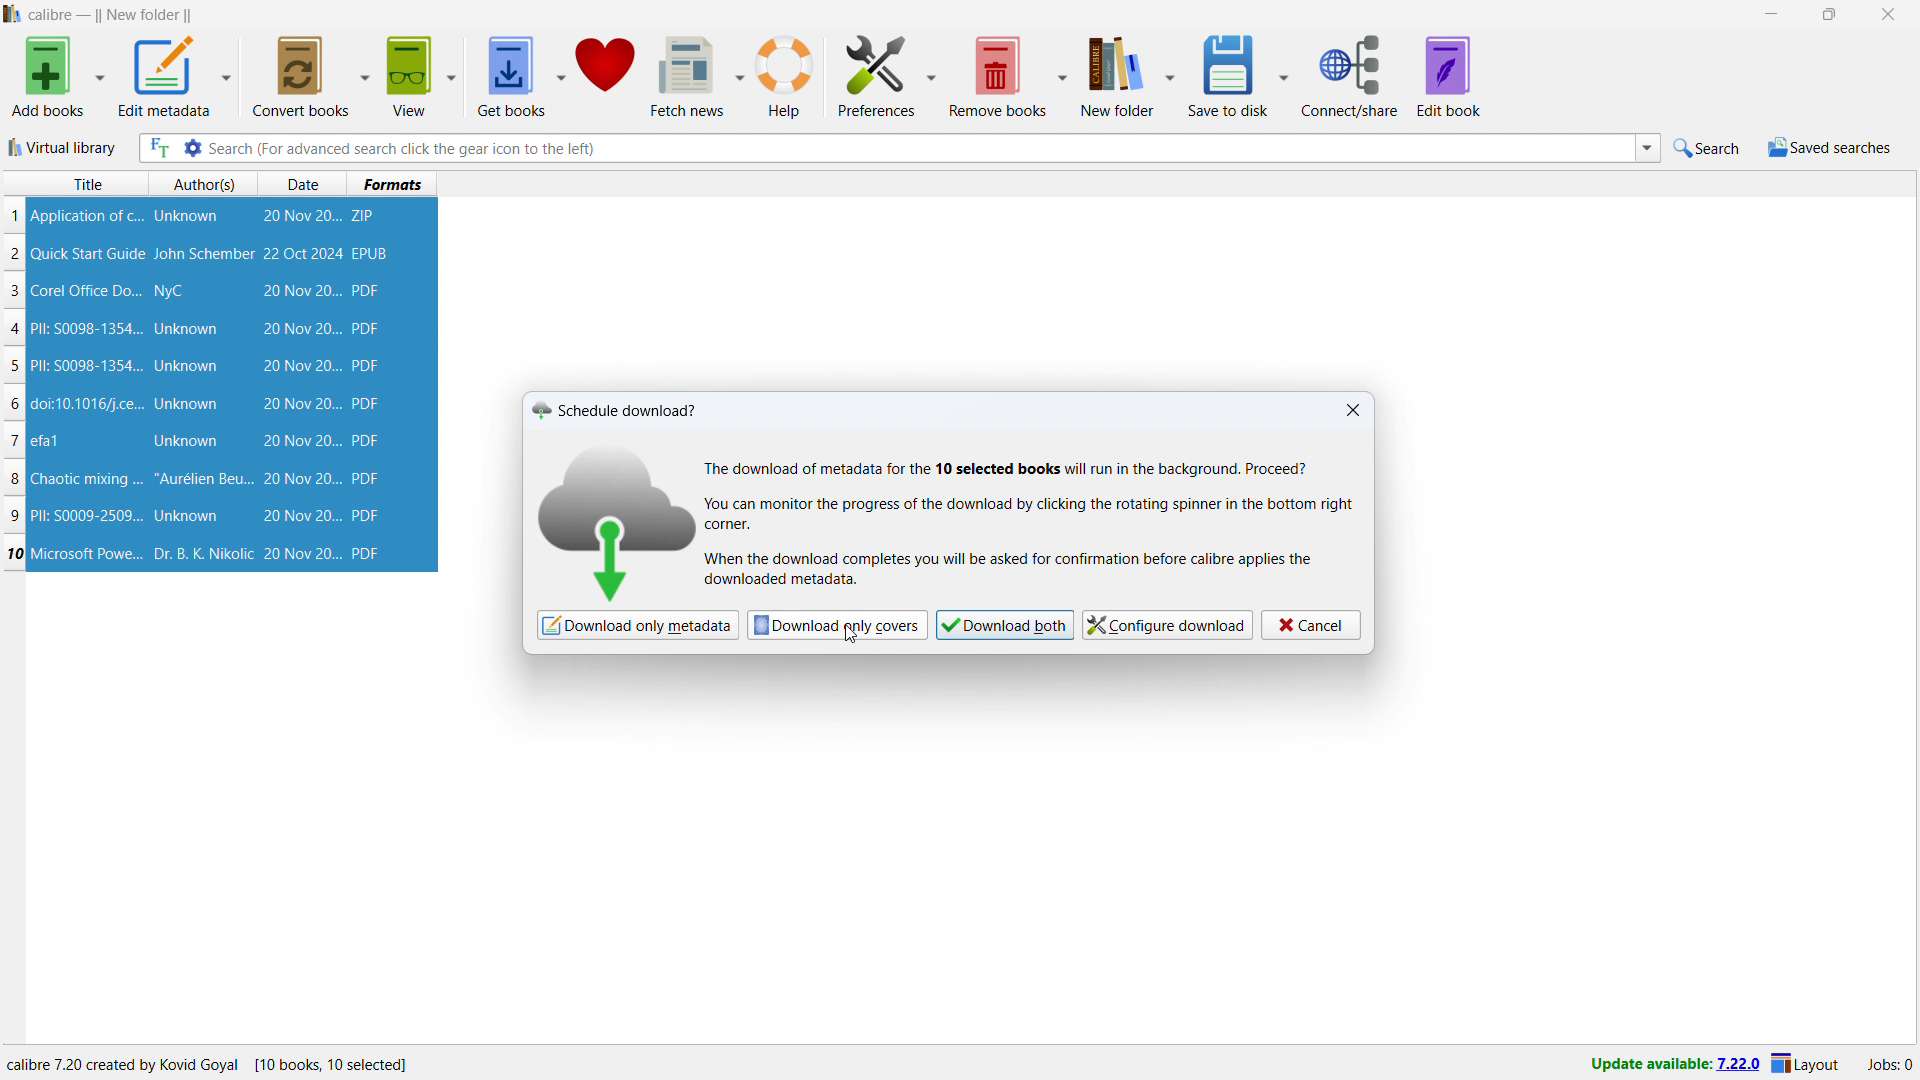  What do you see at coordinates (409, 76) in the screenshot?
I see `view` at bounding box center [409, 76].